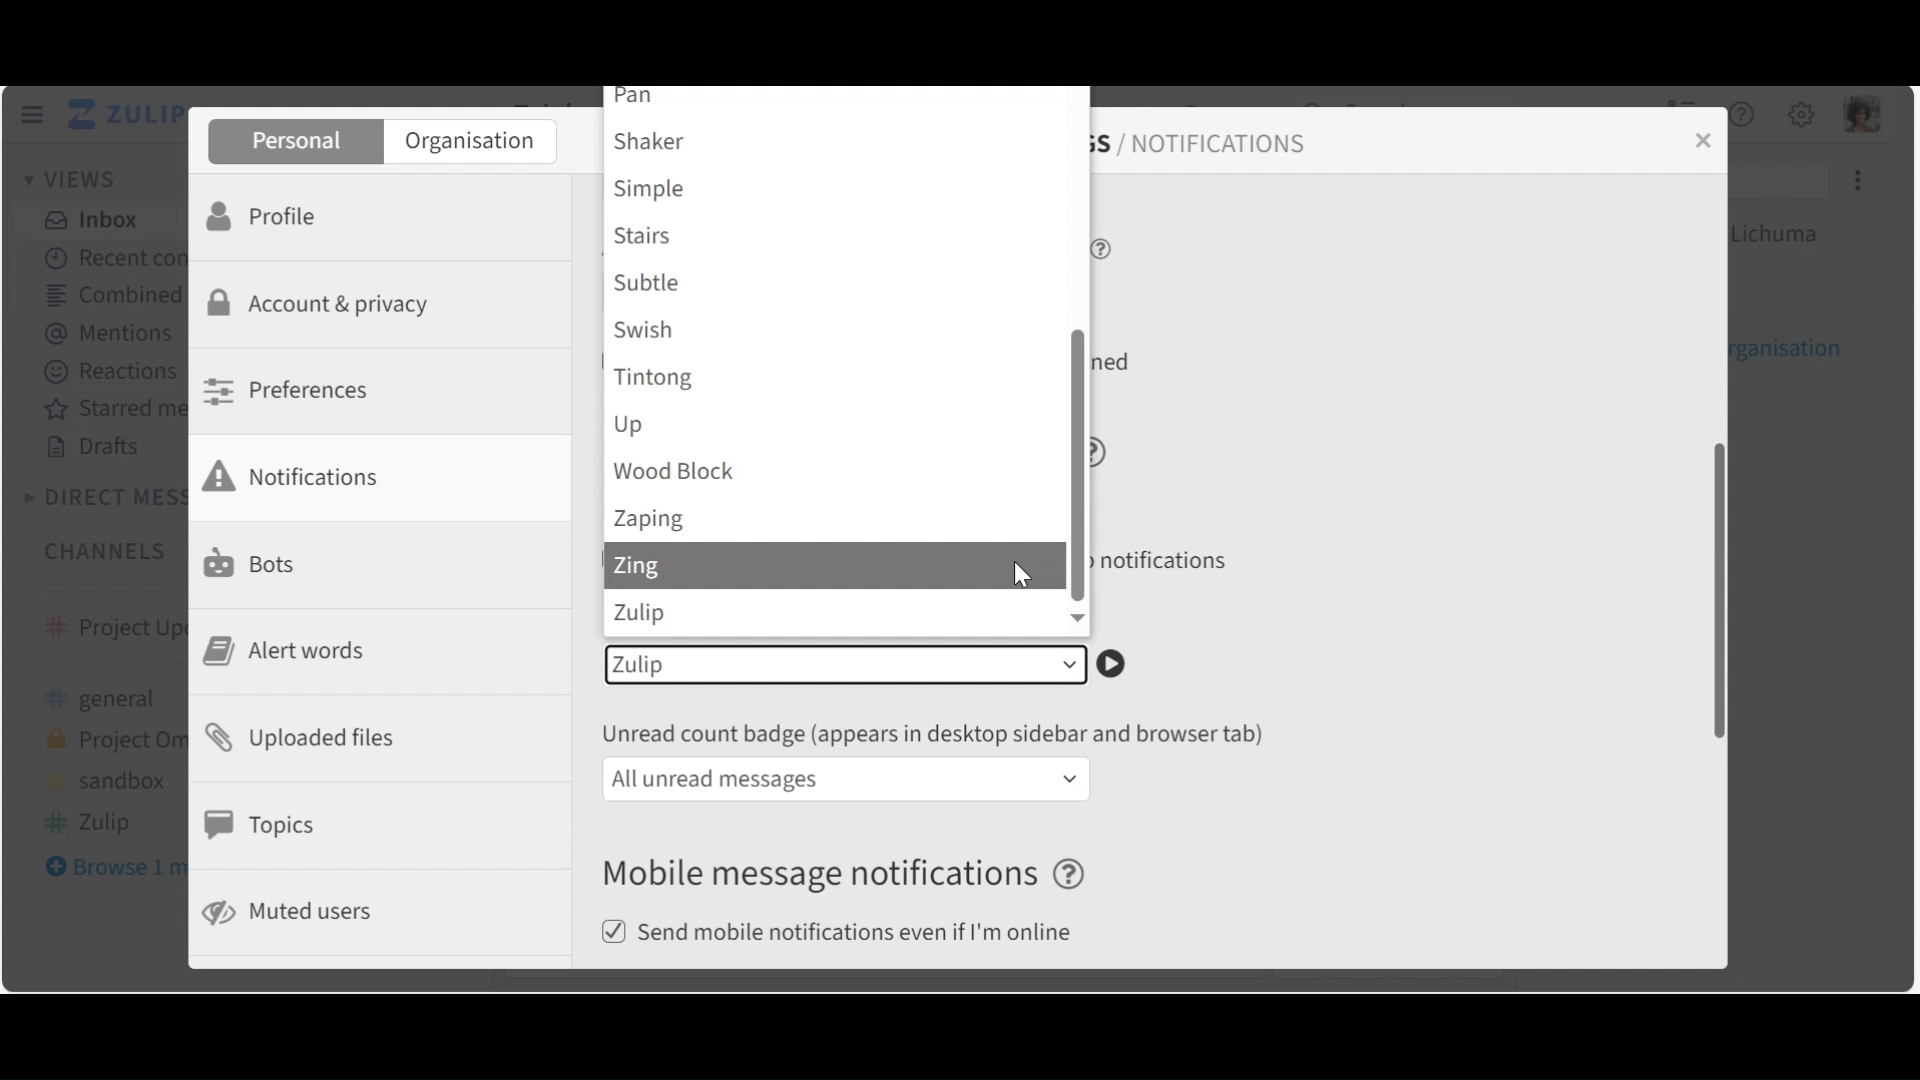 This screenshot has width=1920, height=1080. What do you see at coordinates (845, 934) in the screenshot?
I see `Send mobile notifications even if I'm online` at bounding box center [845, 934].